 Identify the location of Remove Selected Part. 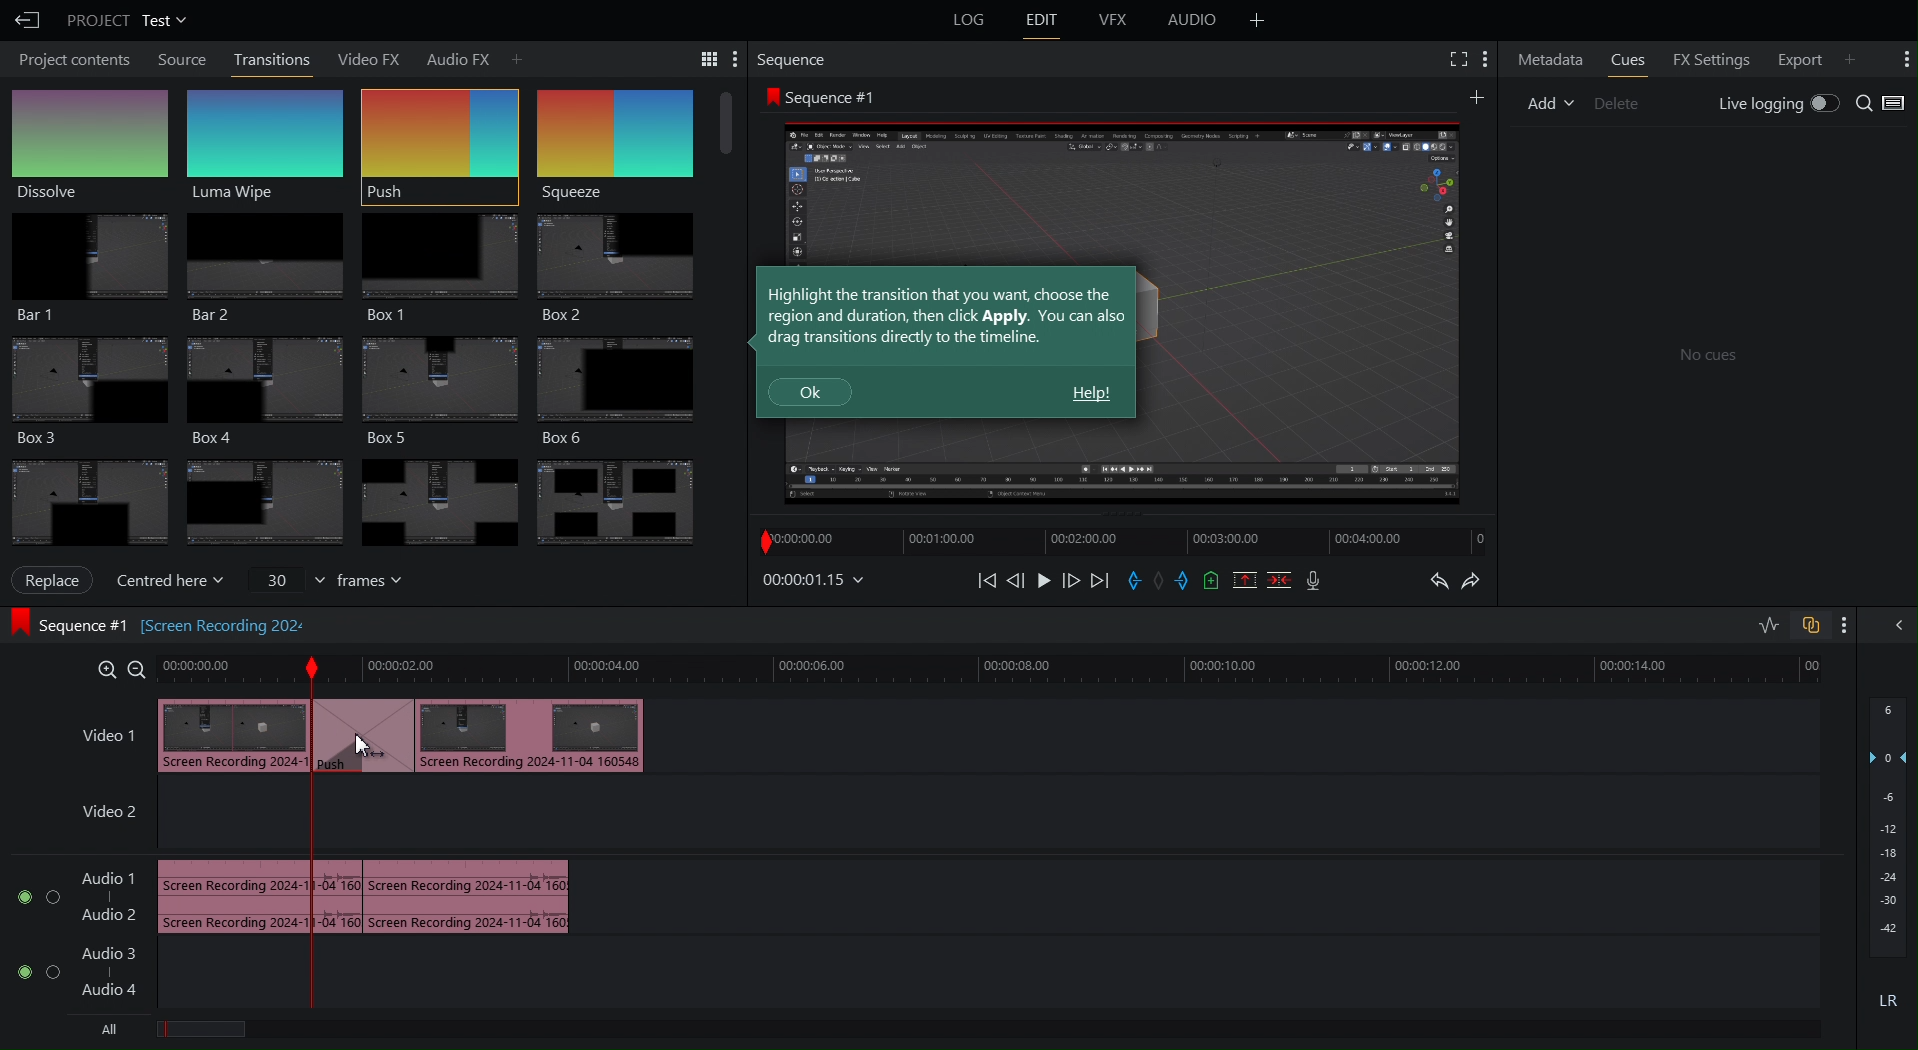
(1243, 579).